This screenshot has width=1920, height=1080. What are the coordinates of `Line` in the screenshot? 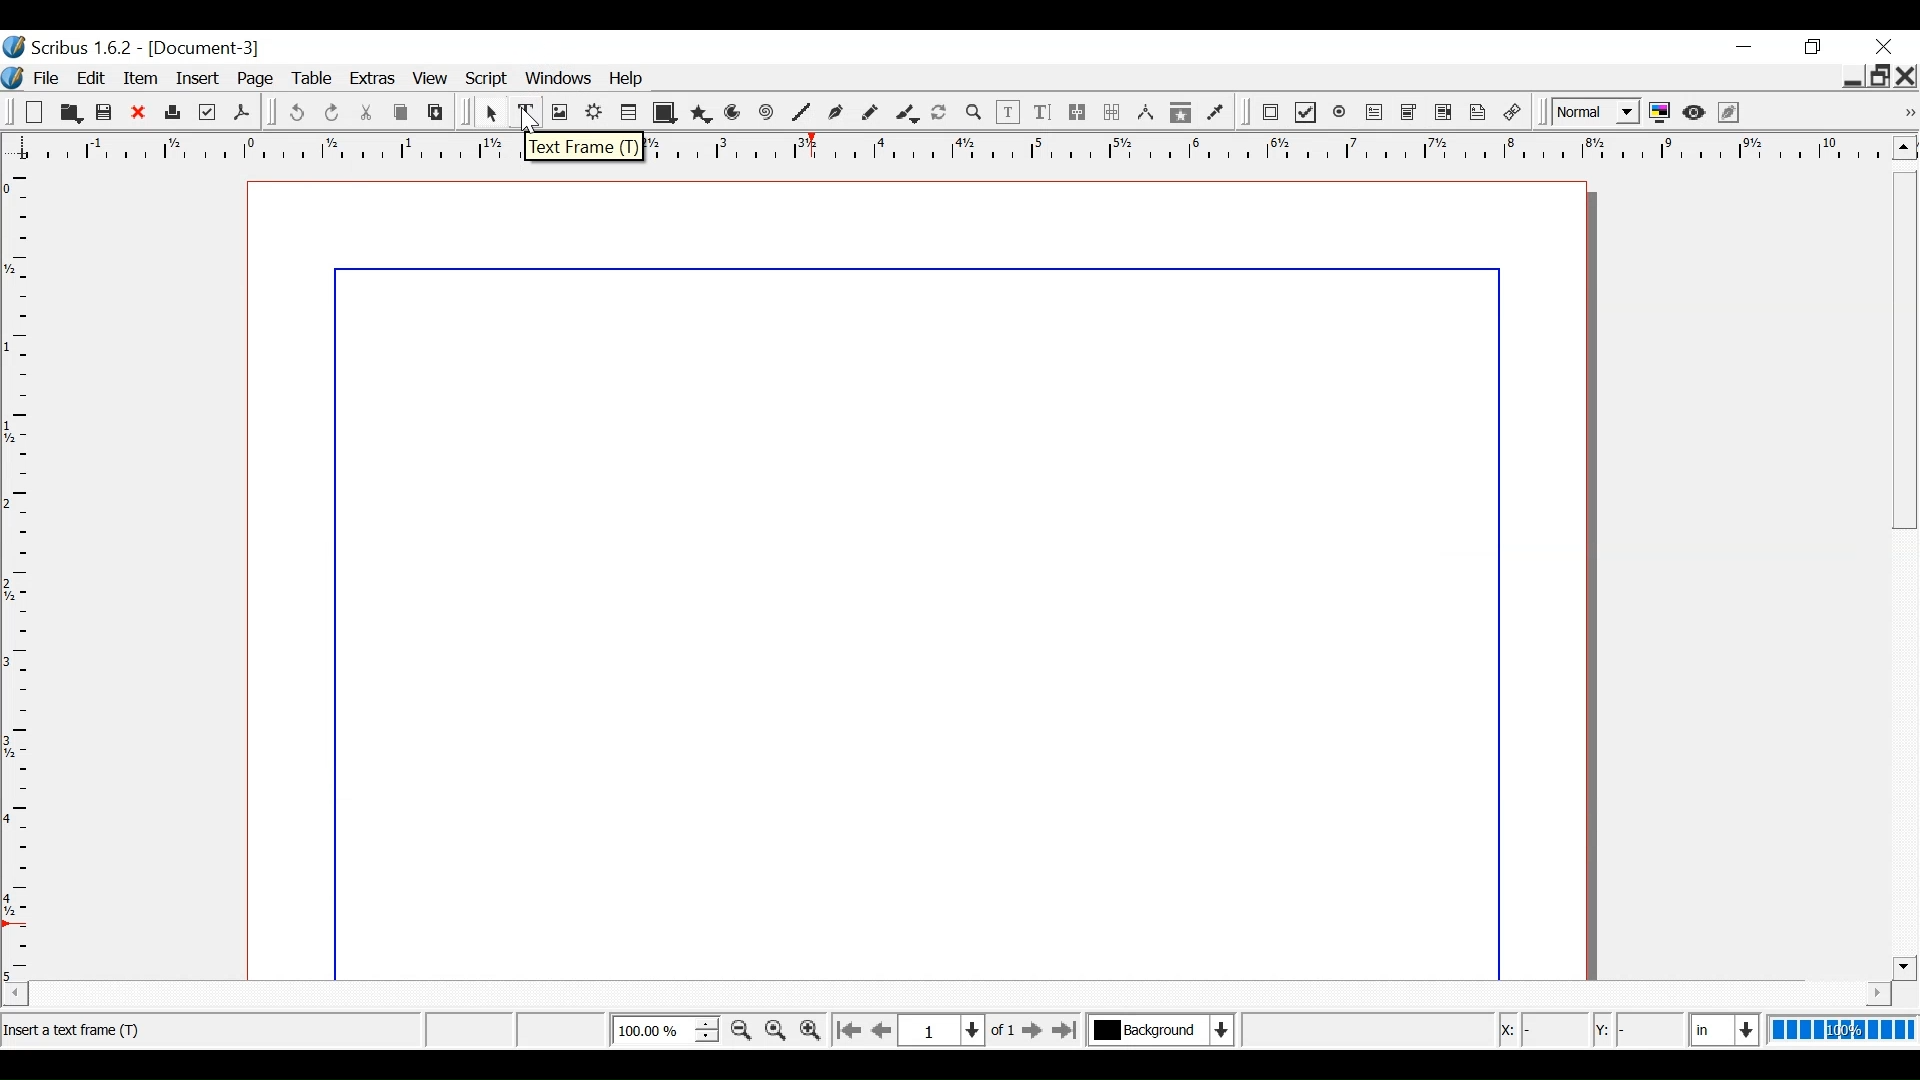 It's located at (799, 114).